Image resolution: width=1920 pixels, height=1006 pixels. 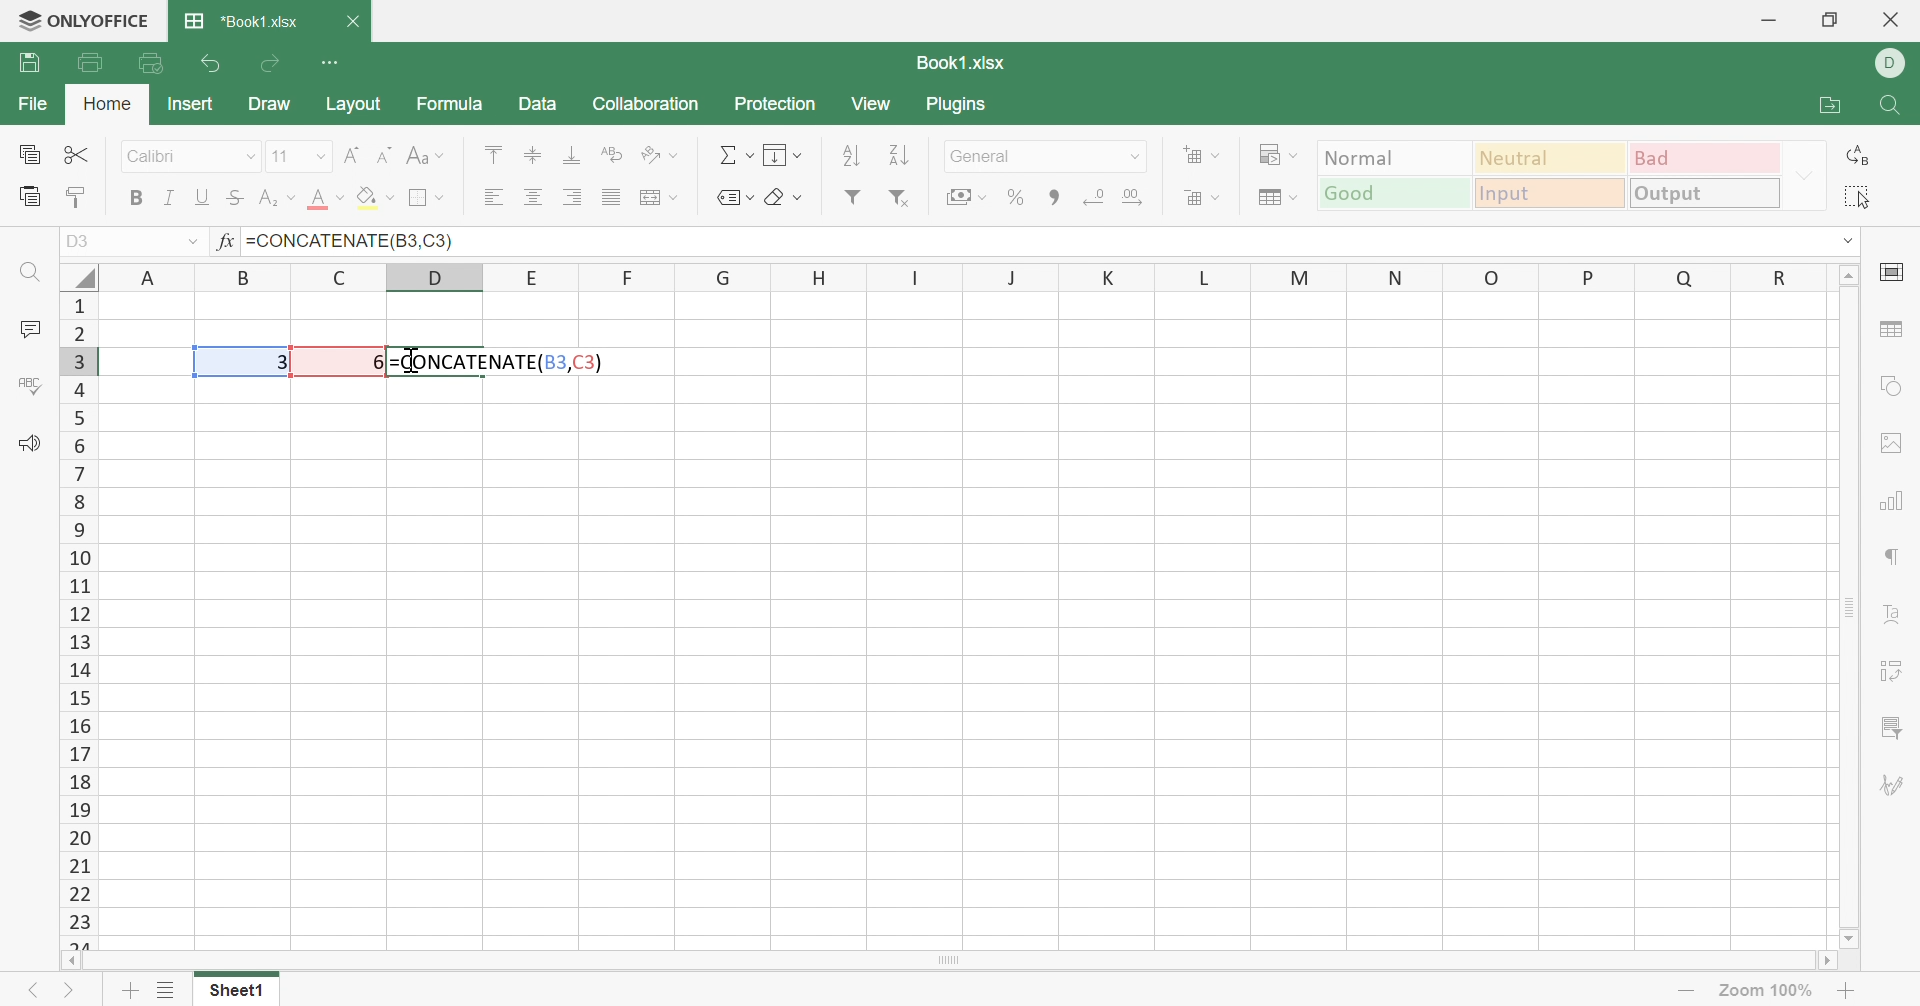 What do you see at coordinates (967, 196) in the screenshot?
I see `Accounting style` at bounding box center [967, 196].